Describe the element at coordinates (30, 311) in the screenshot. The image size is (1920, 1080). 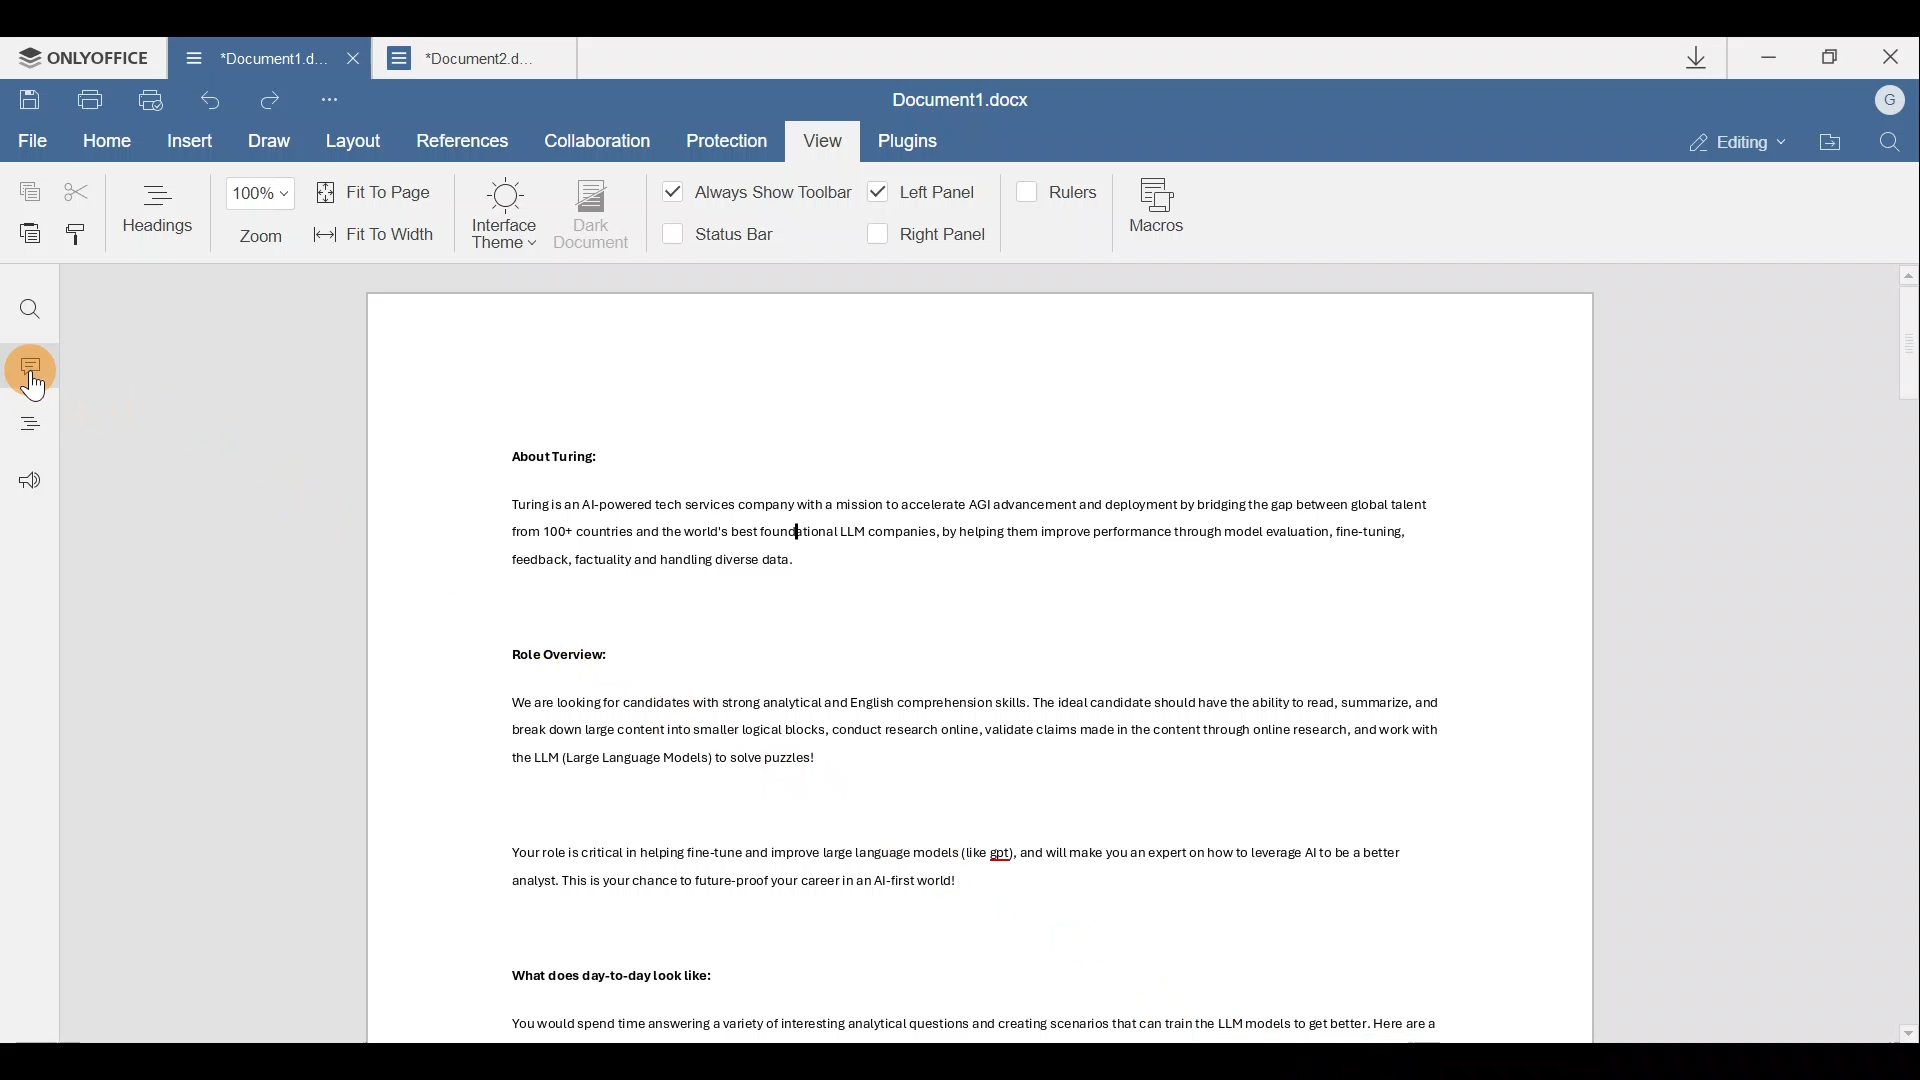
I see `Find` at that location.